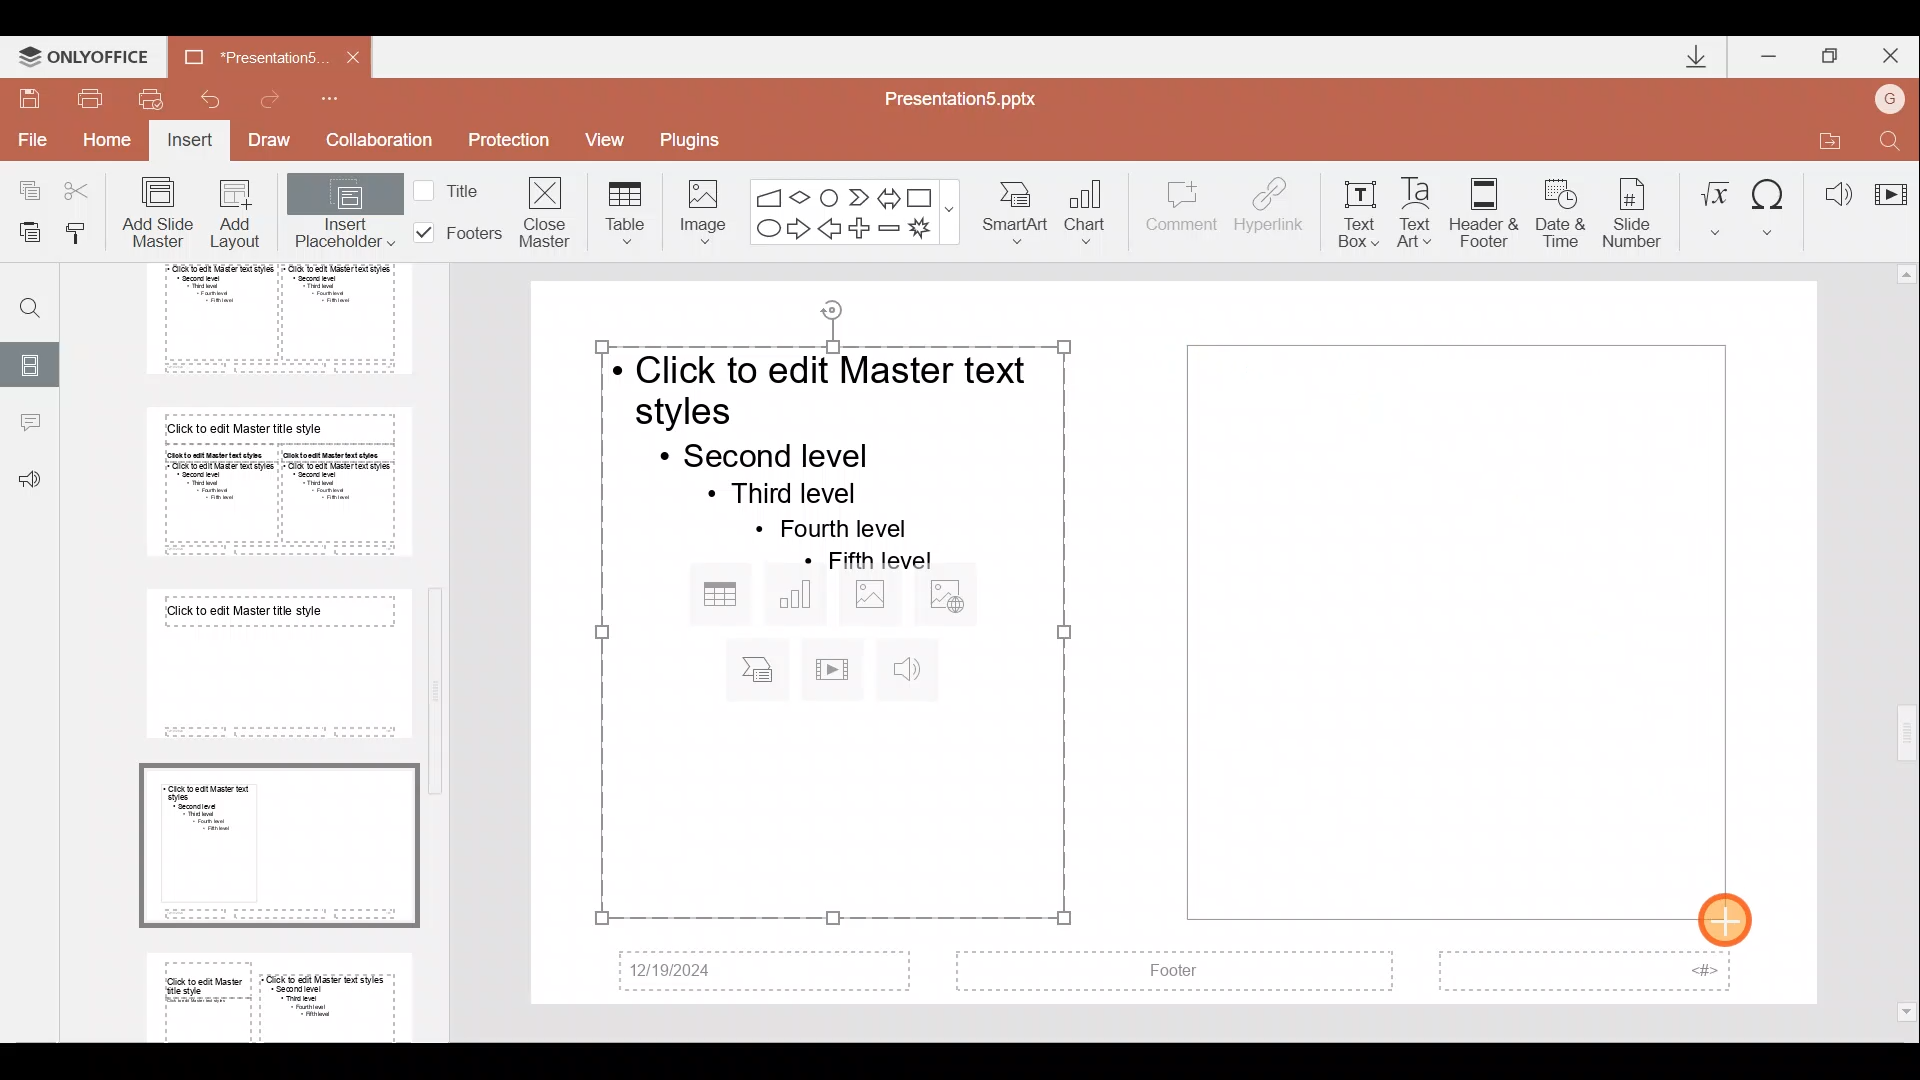 This screenshot has width=1920, height=1080. I want to click on Video, so click(1890, 185).